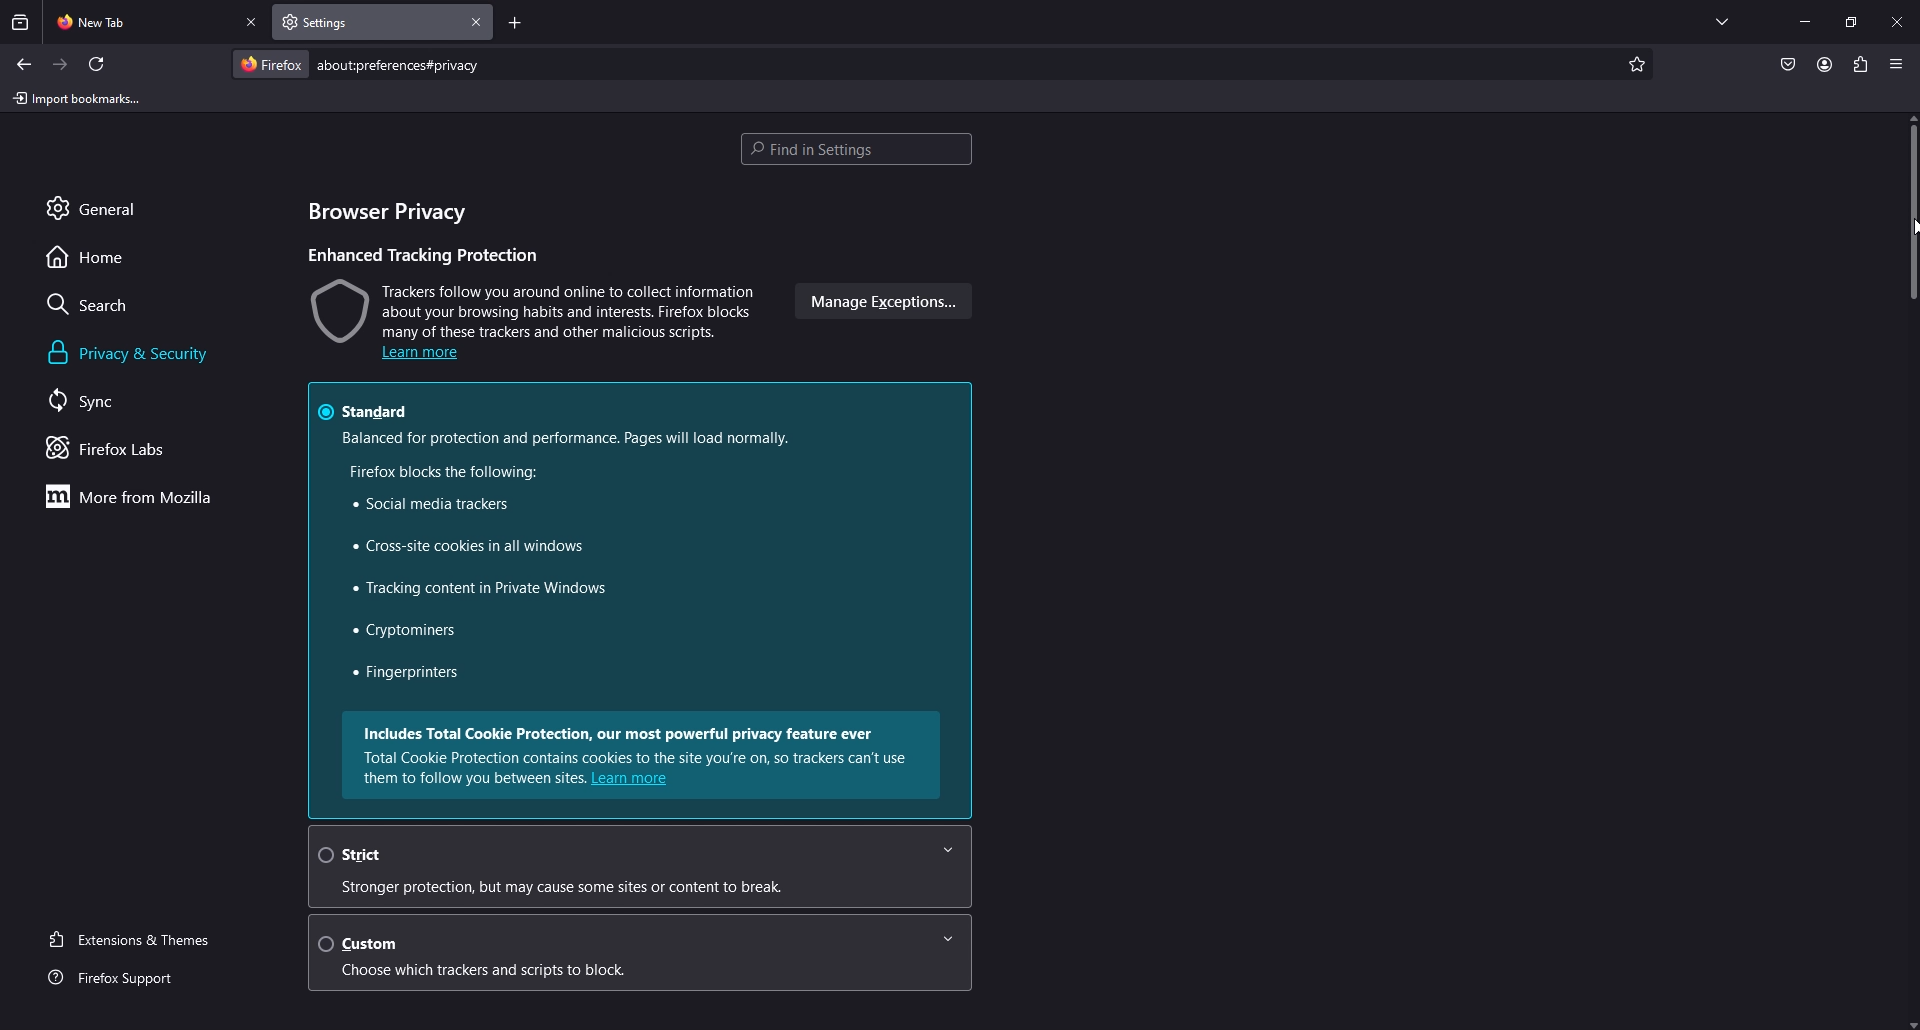 This screenshot has height=1030, width=1920. I want to click on back, so click(23, 64).